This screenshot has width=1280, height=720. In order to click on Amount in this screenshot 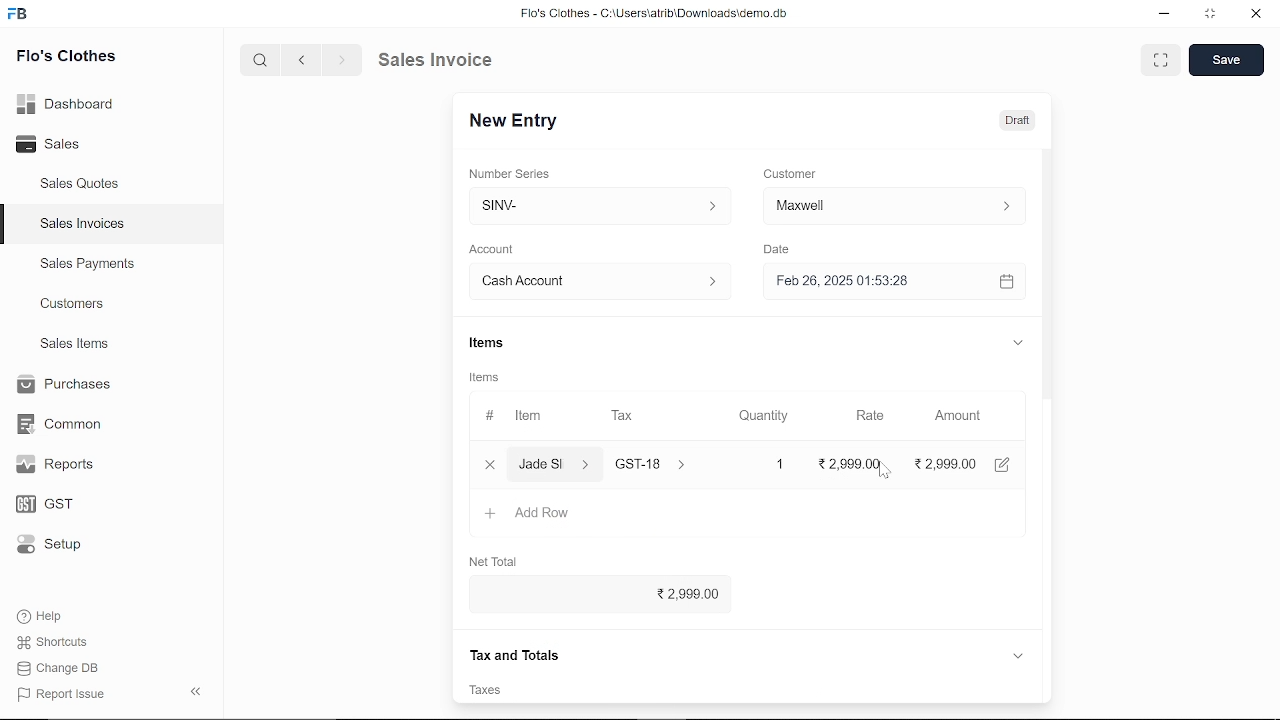, I will do `click(958, 416)`.